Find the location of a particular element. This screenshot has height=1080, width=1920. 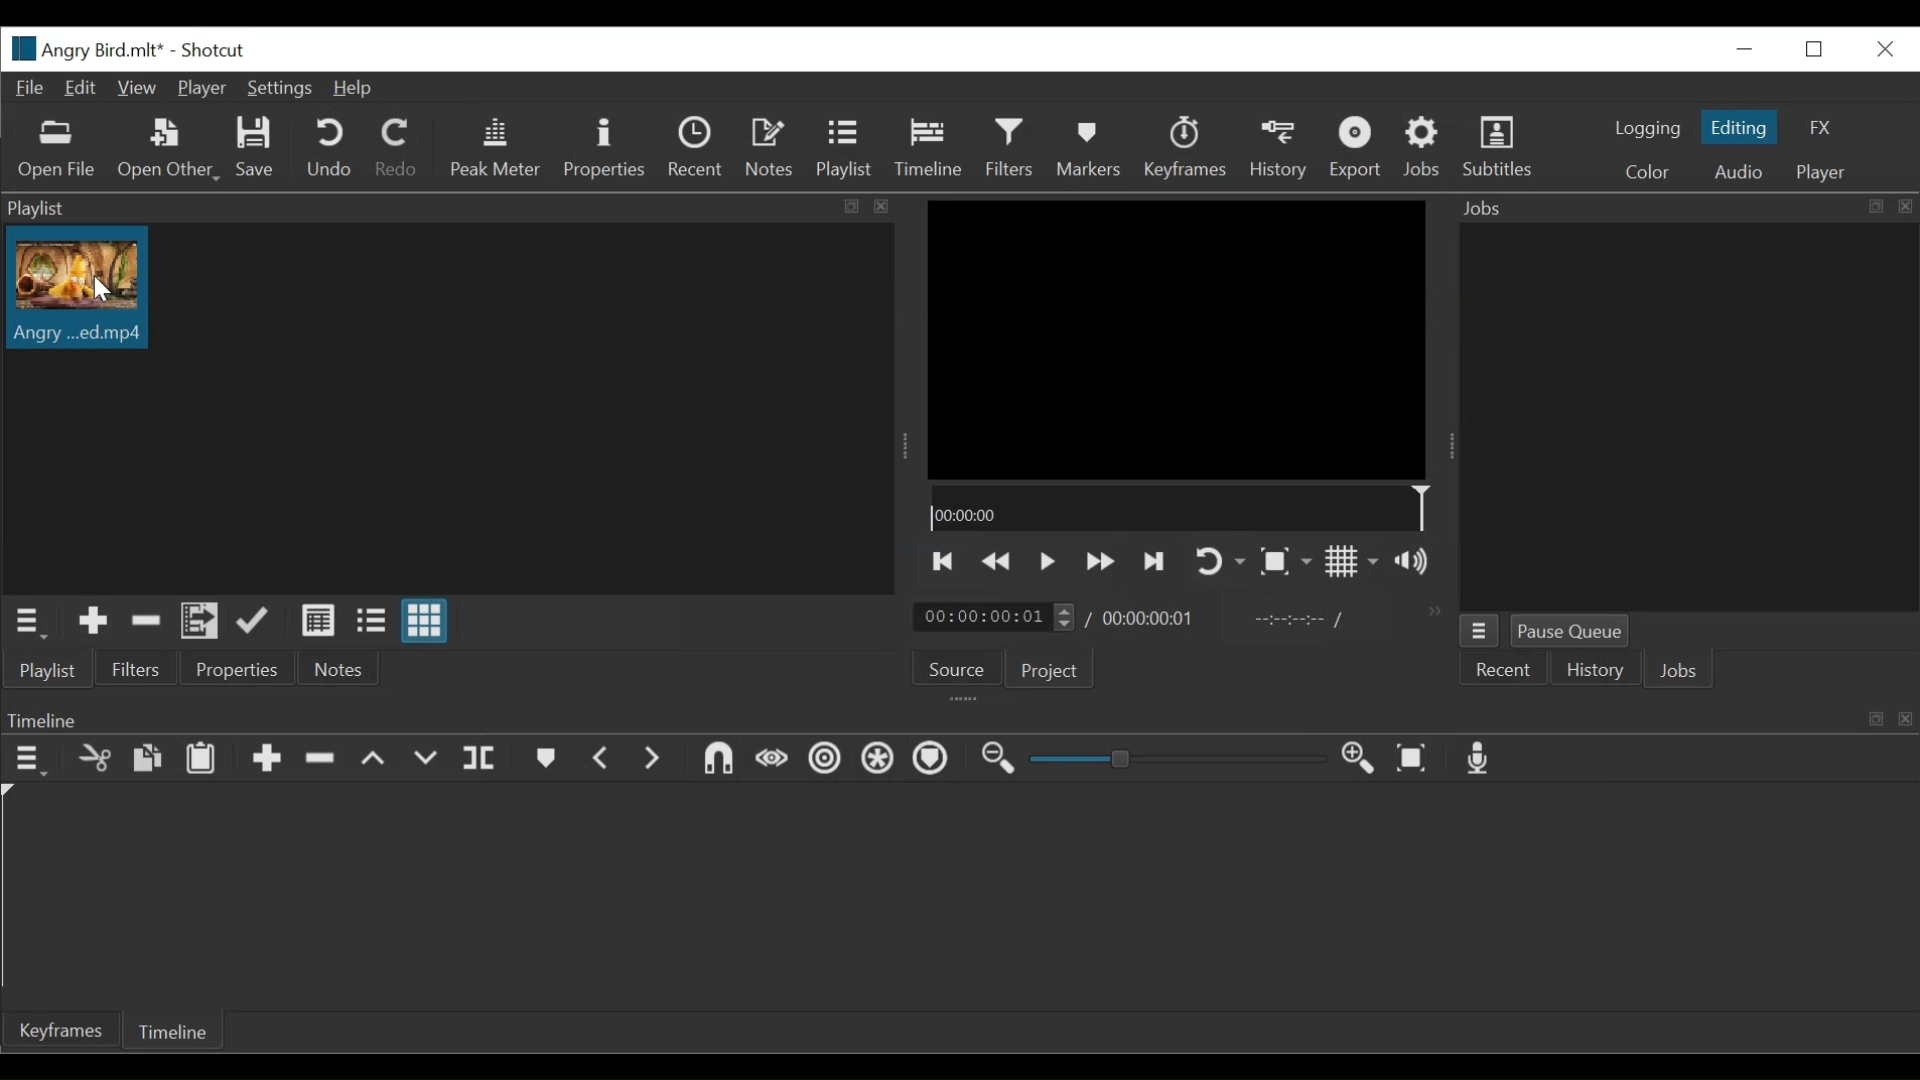

In point is located at coordinates (1297, 620).